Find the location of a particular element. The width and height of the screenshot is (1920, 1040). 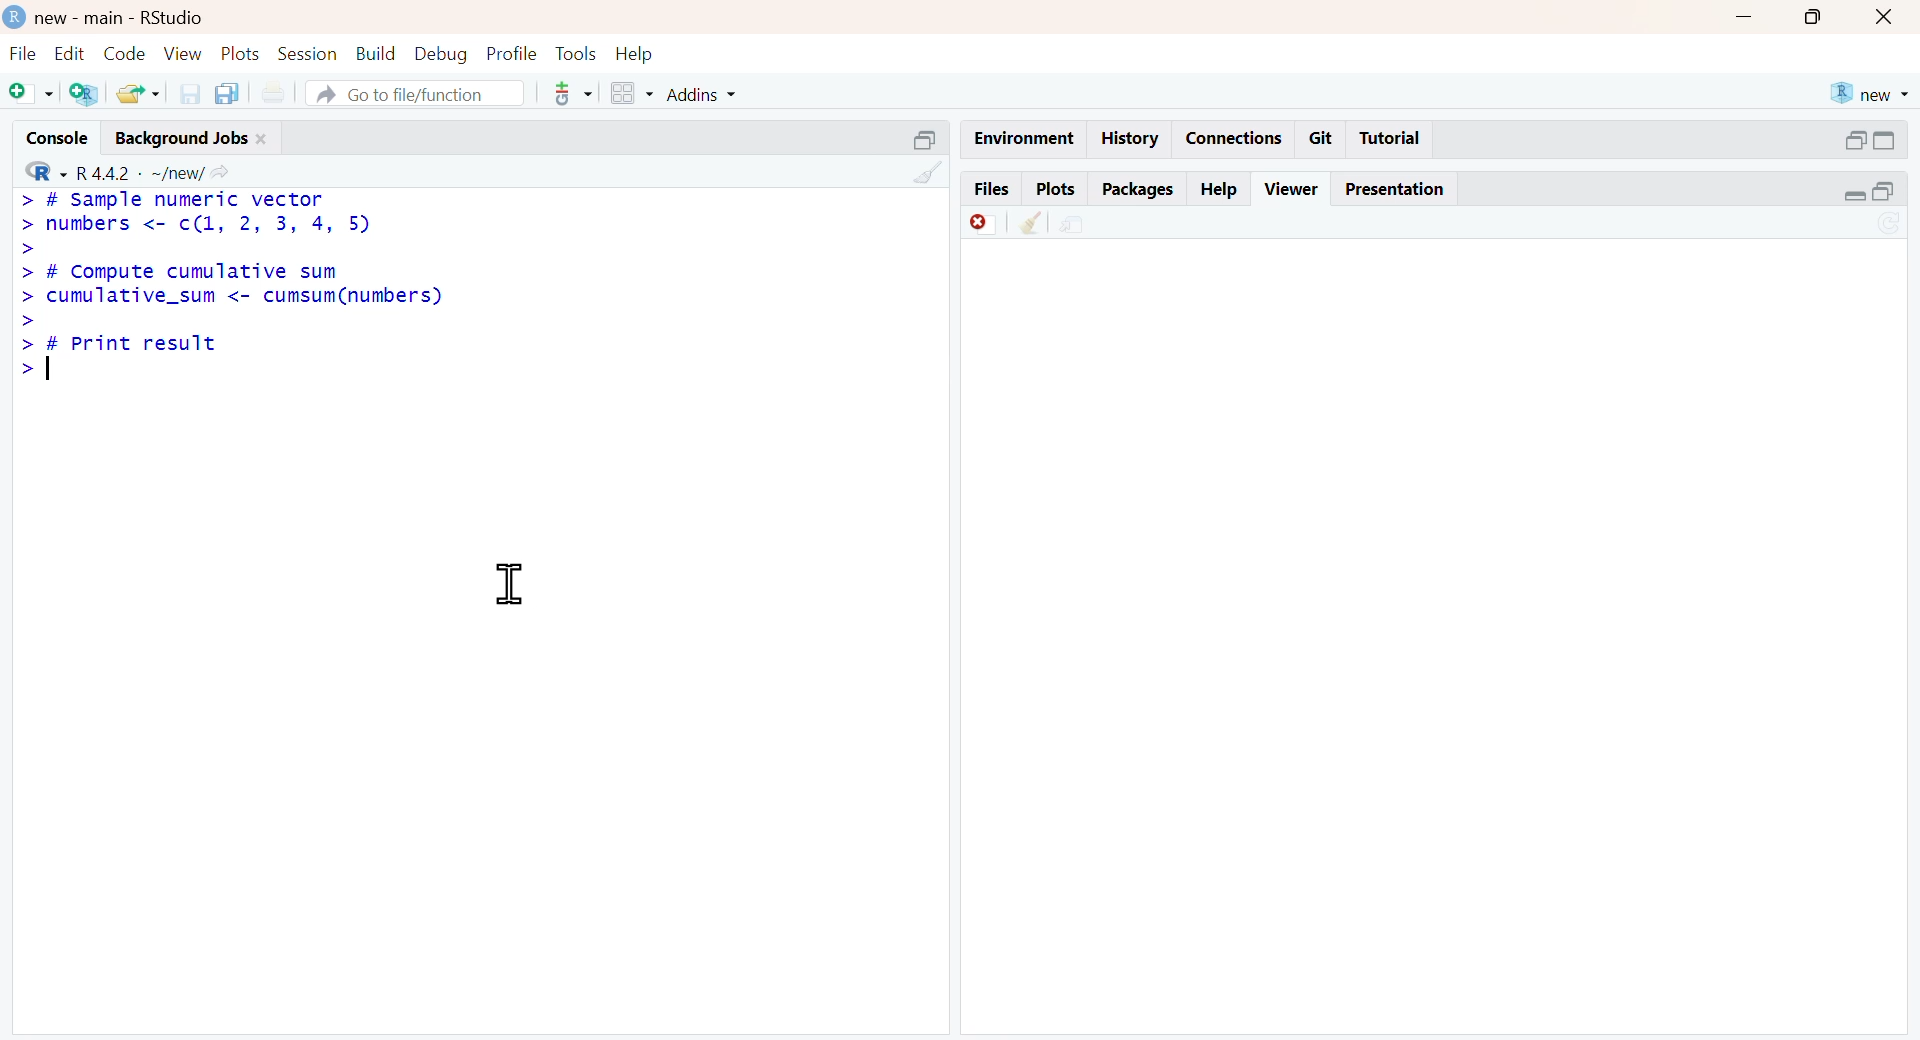

open in separate window is located at coordinates (927, 140).